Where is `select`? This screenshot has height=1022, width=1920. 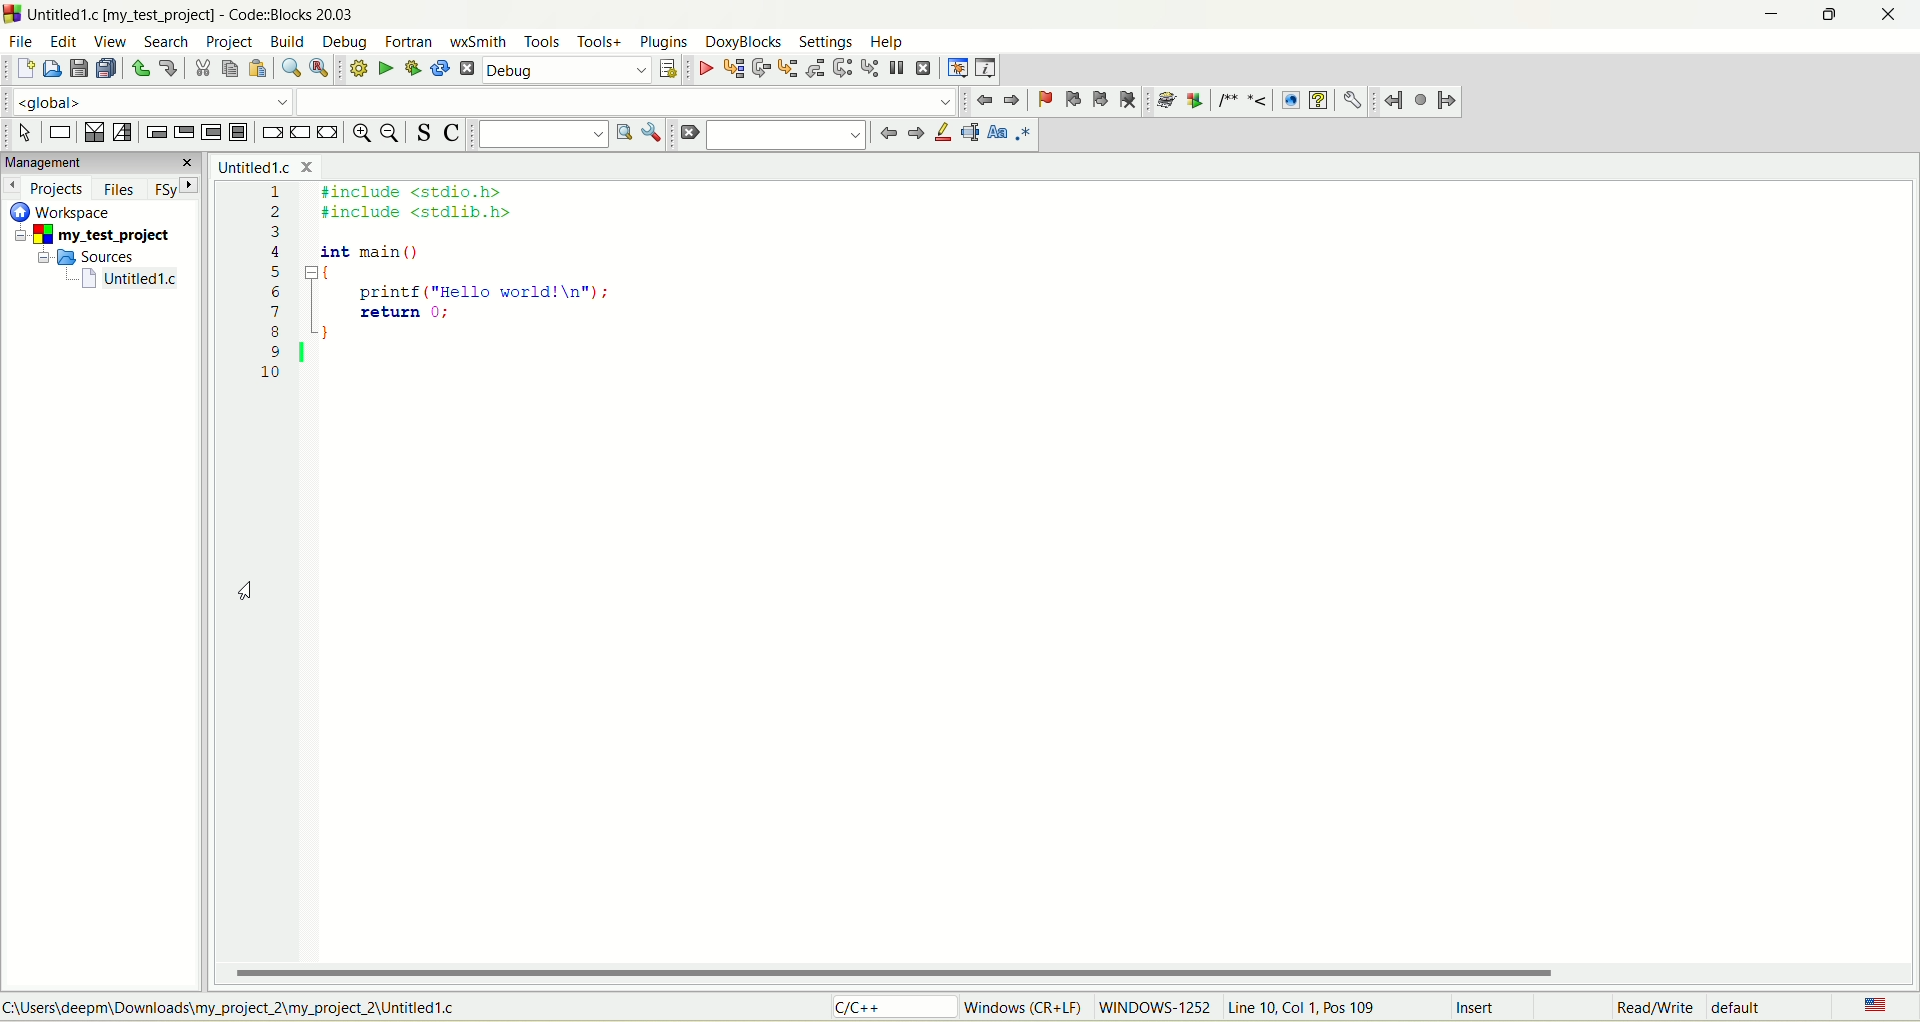 select is located at coordinates (25, 135).